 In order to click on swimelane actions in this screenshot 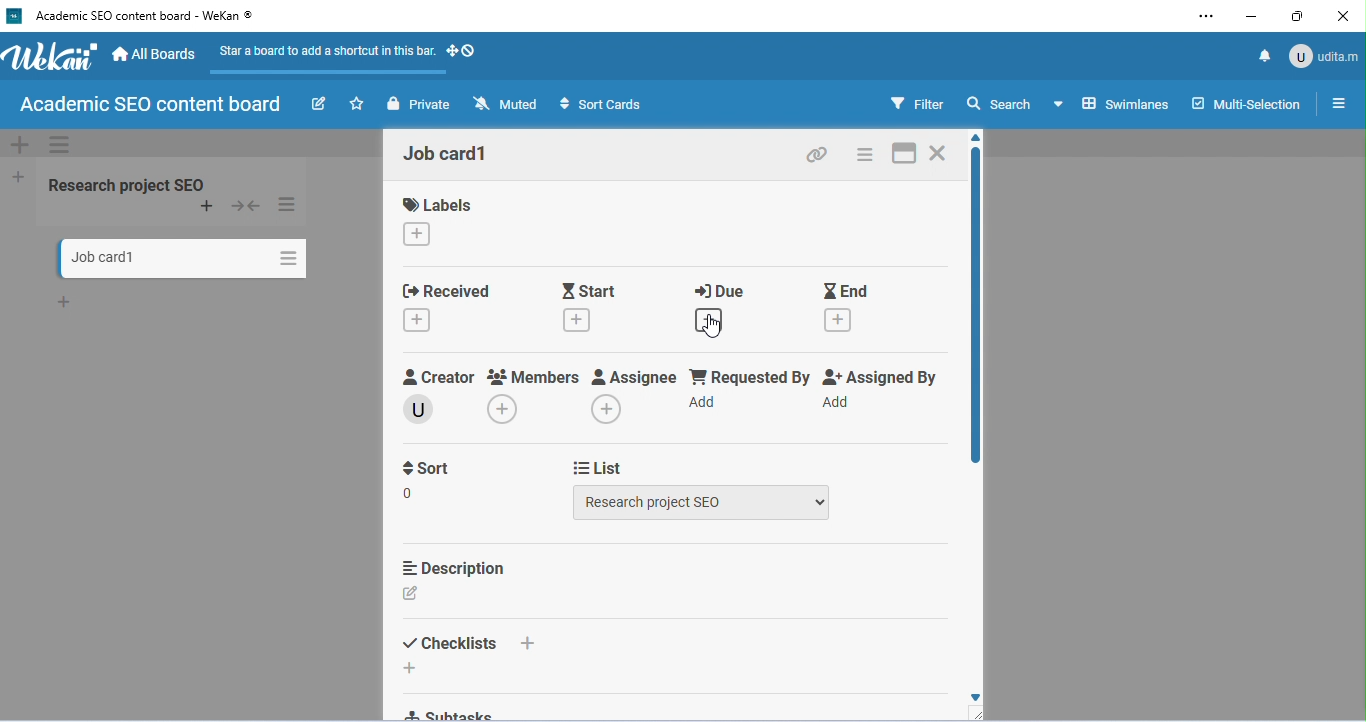, I will do `click(60, 146)`.